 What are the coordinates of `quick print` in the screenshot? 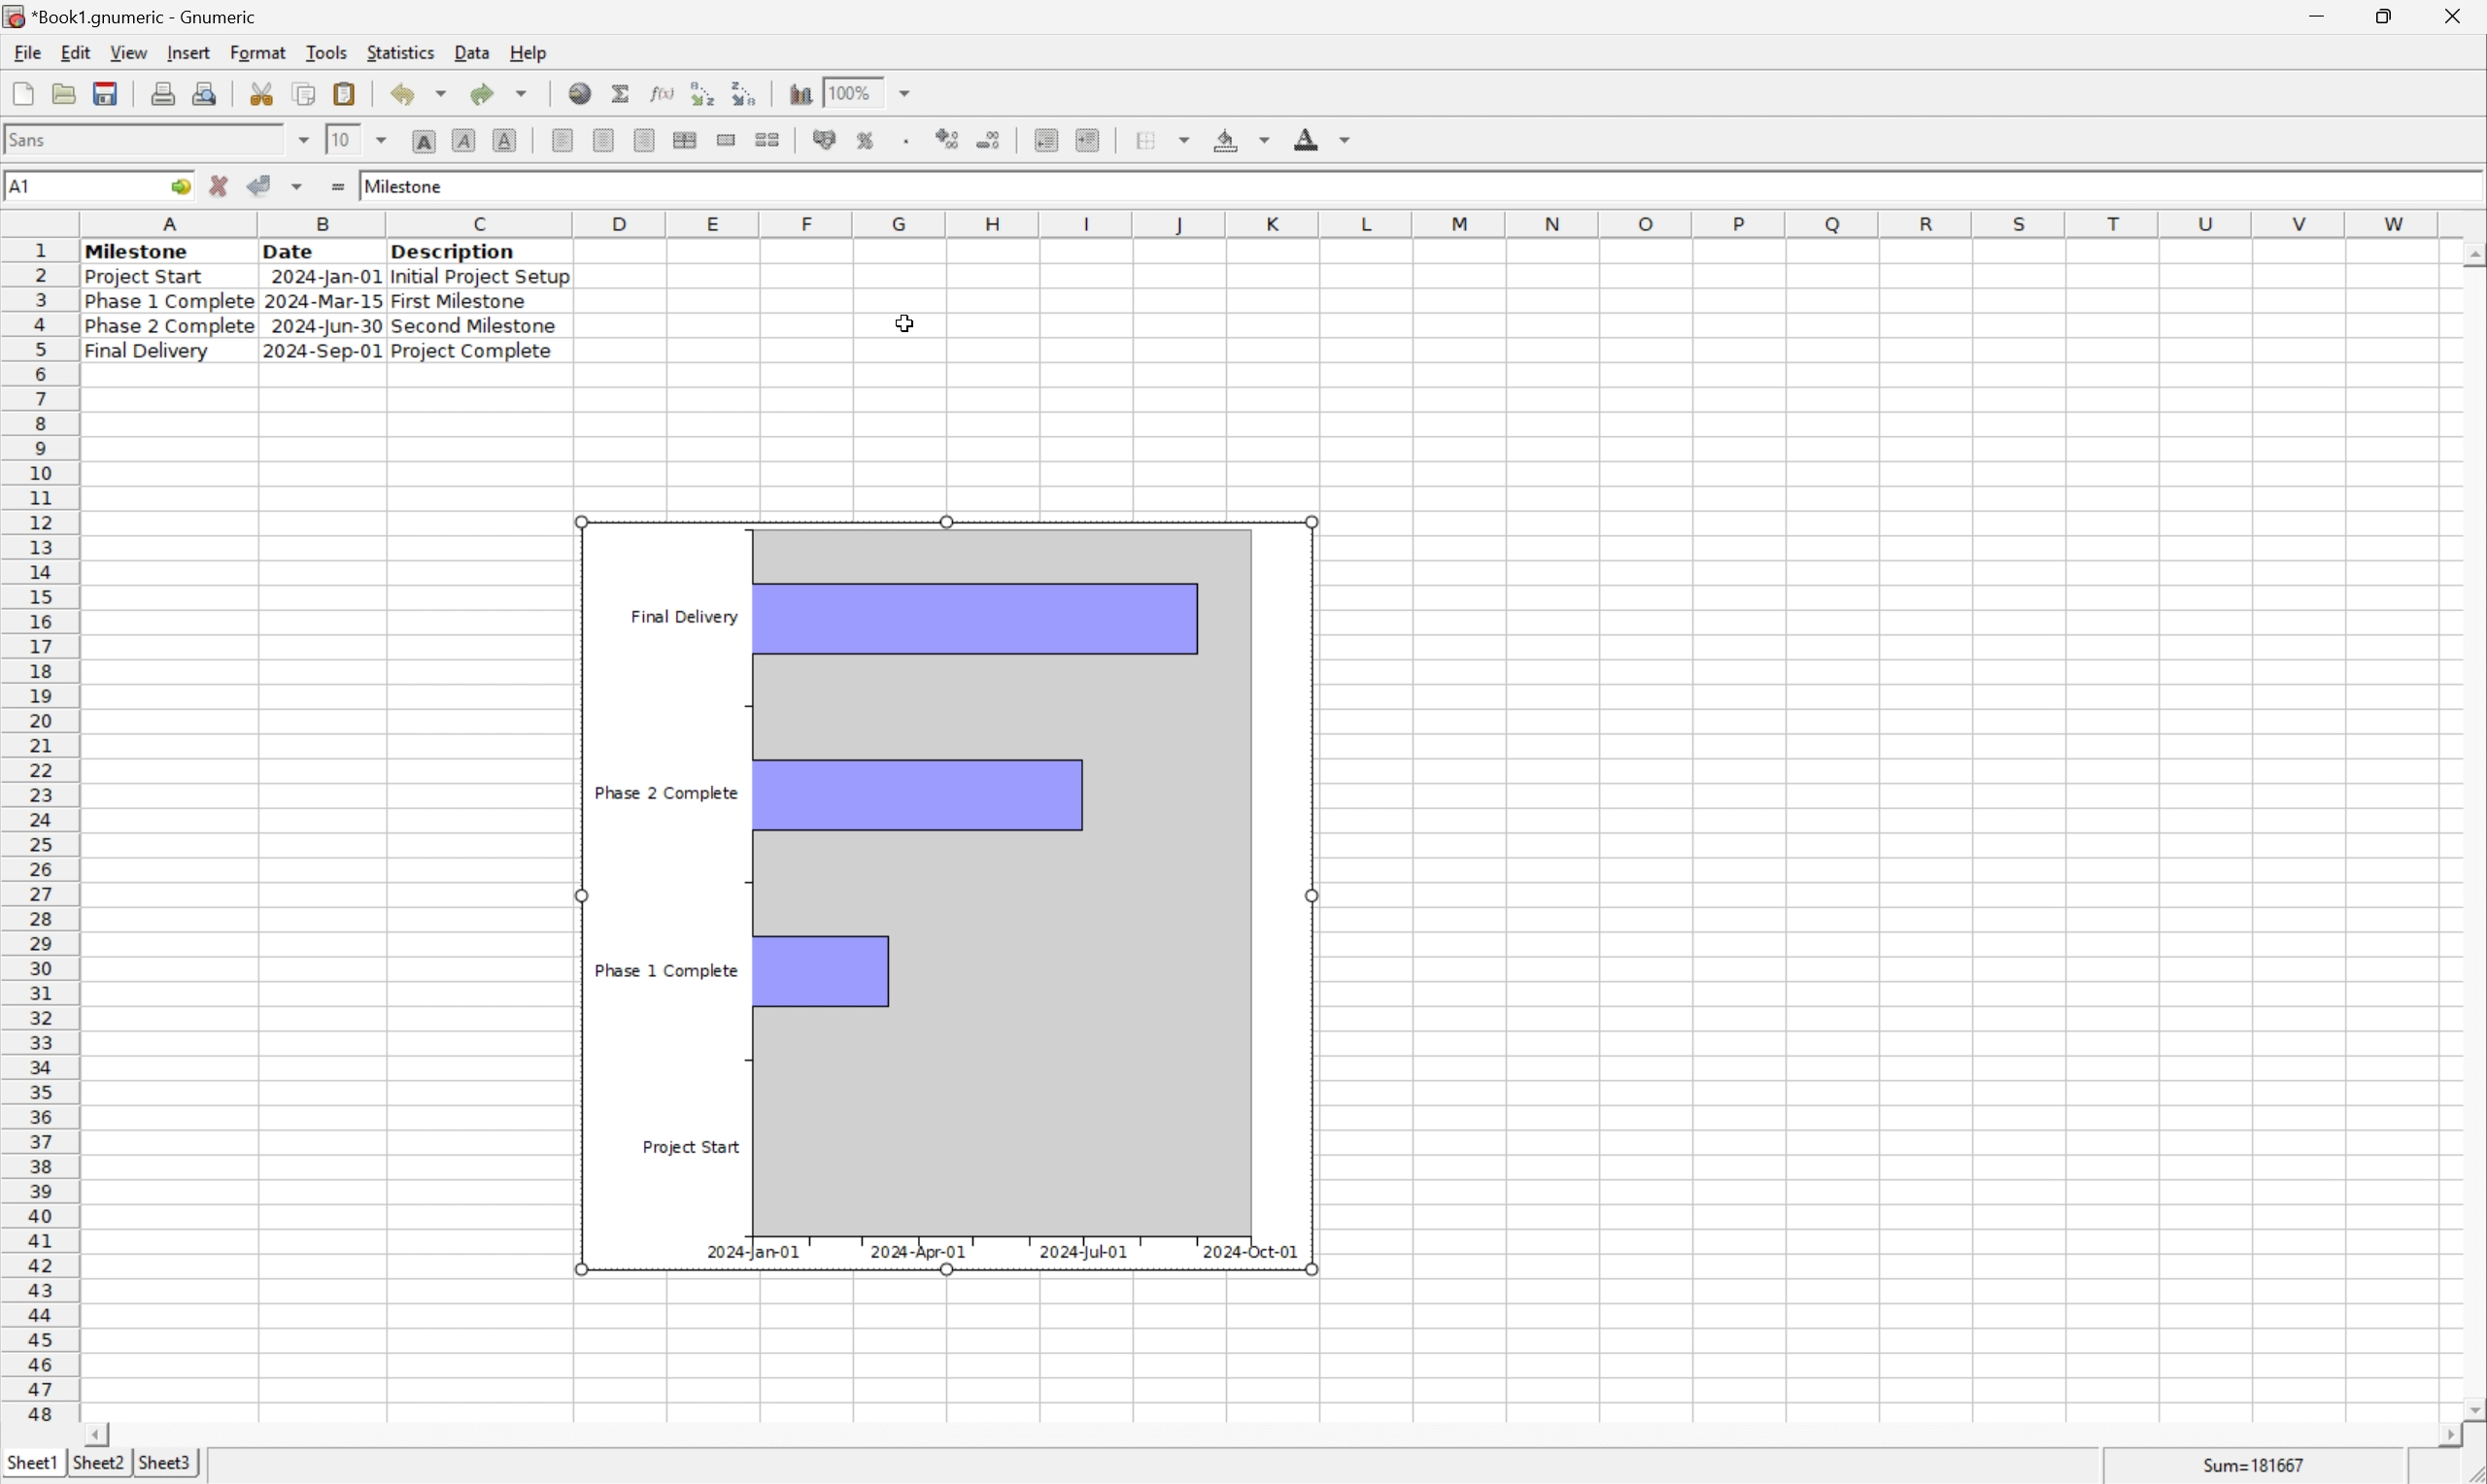 It's located at (206, 93).